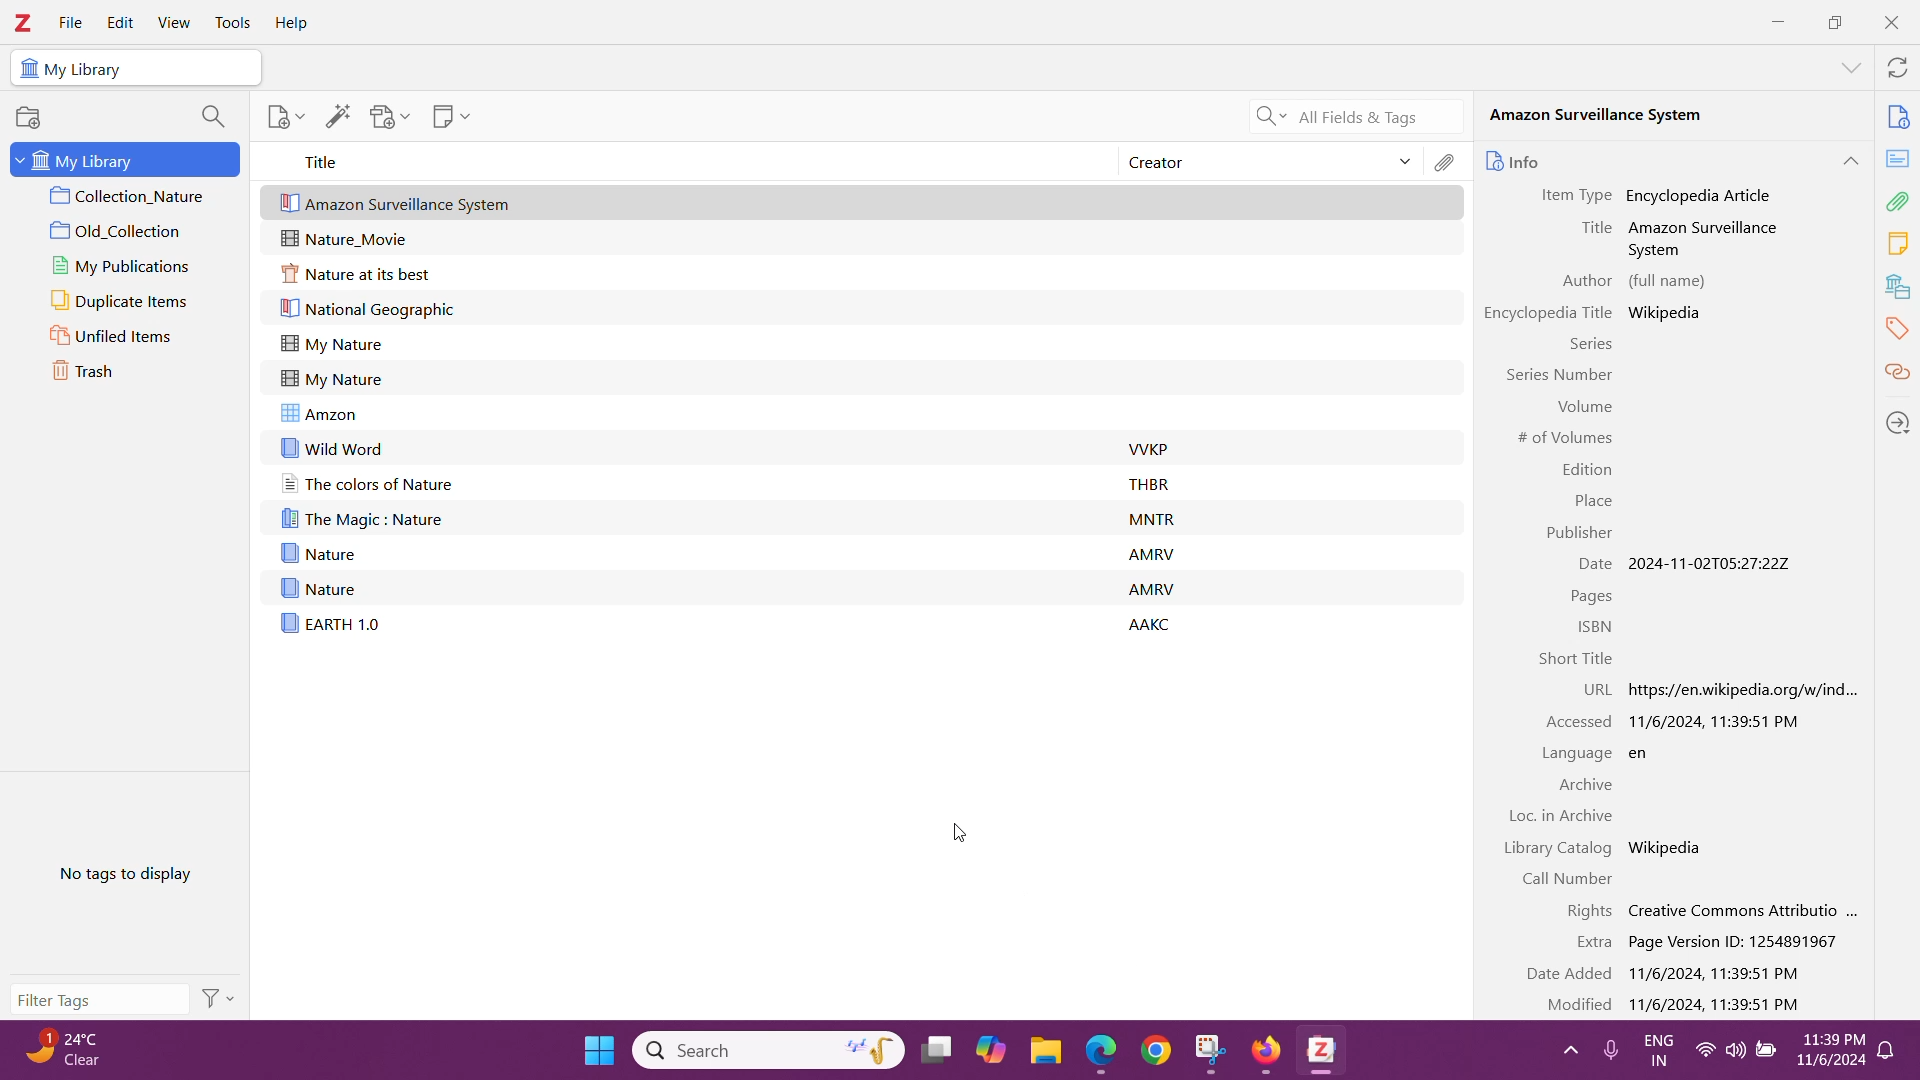 The height and width of the screenshot is (1080, 1920). Describe the element at coordinates (1900, 119) in the screenshot. I see `Info` at that location.